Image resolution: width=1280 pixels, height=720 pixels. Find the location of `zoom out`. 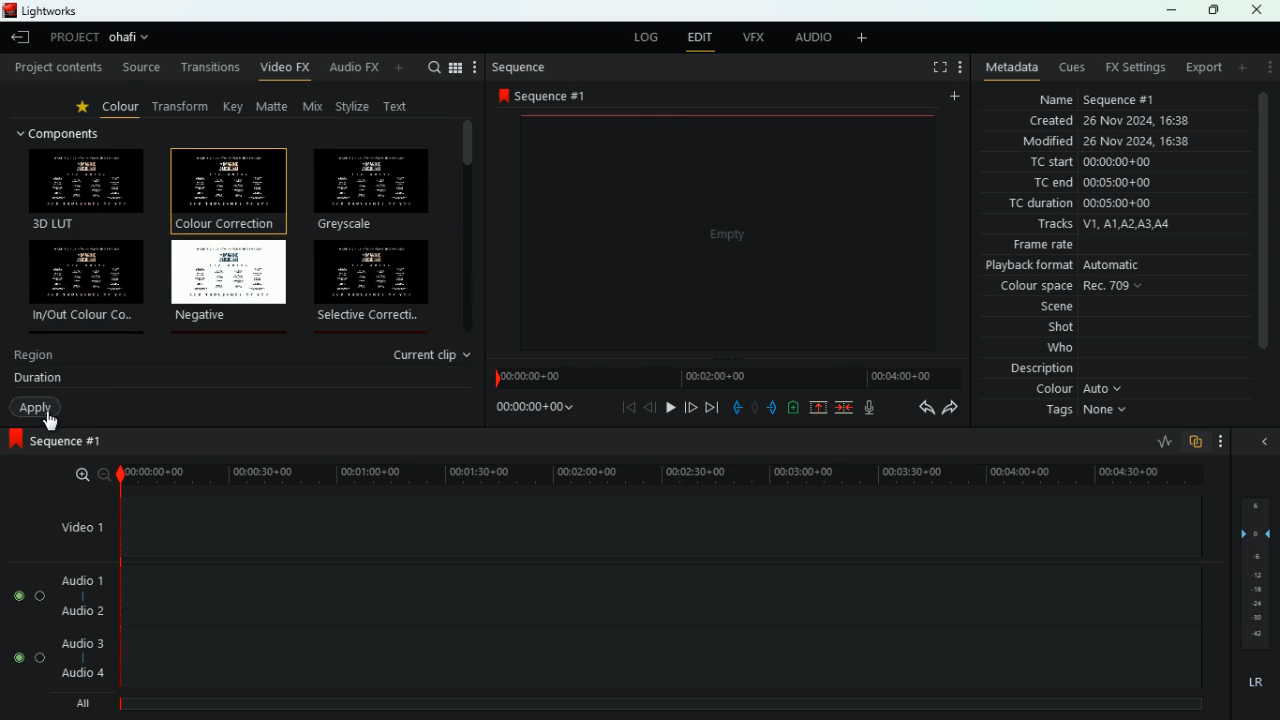

zoom out is located at coordinates (103, 474).